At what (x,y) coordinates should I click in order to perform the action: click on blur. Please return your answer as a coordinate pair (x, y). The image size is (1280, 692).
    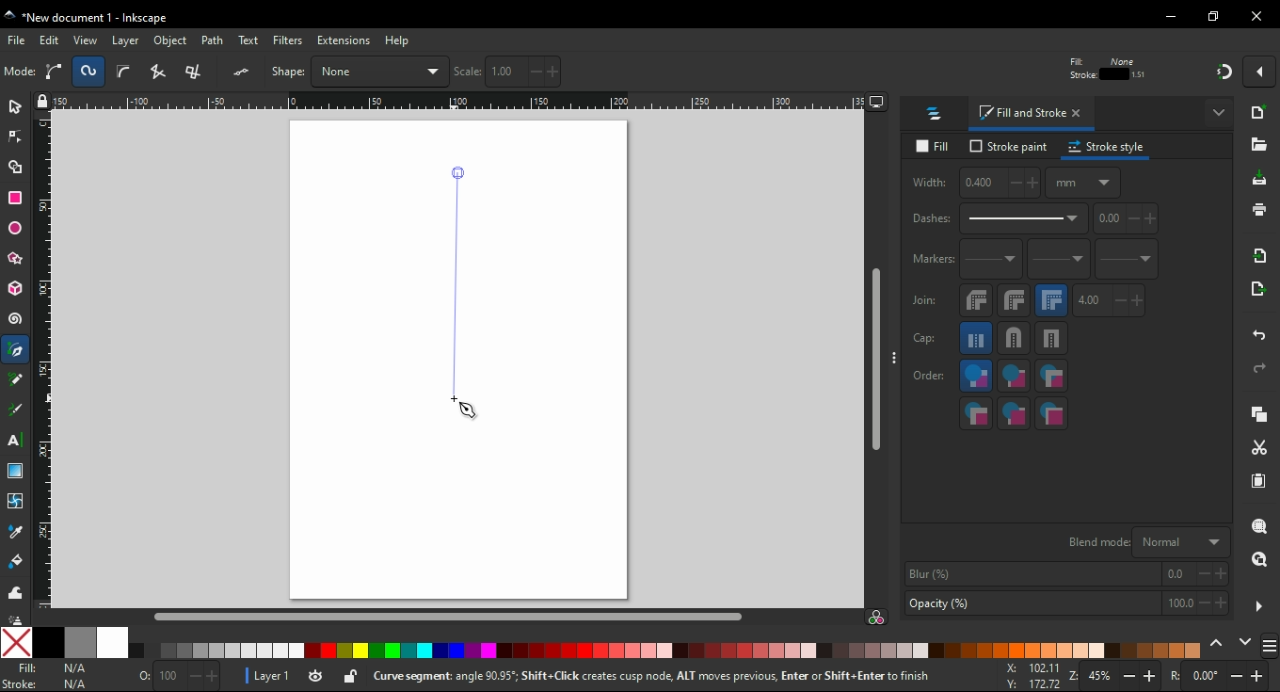
    Looking at the image, I should click on (1064, 574).